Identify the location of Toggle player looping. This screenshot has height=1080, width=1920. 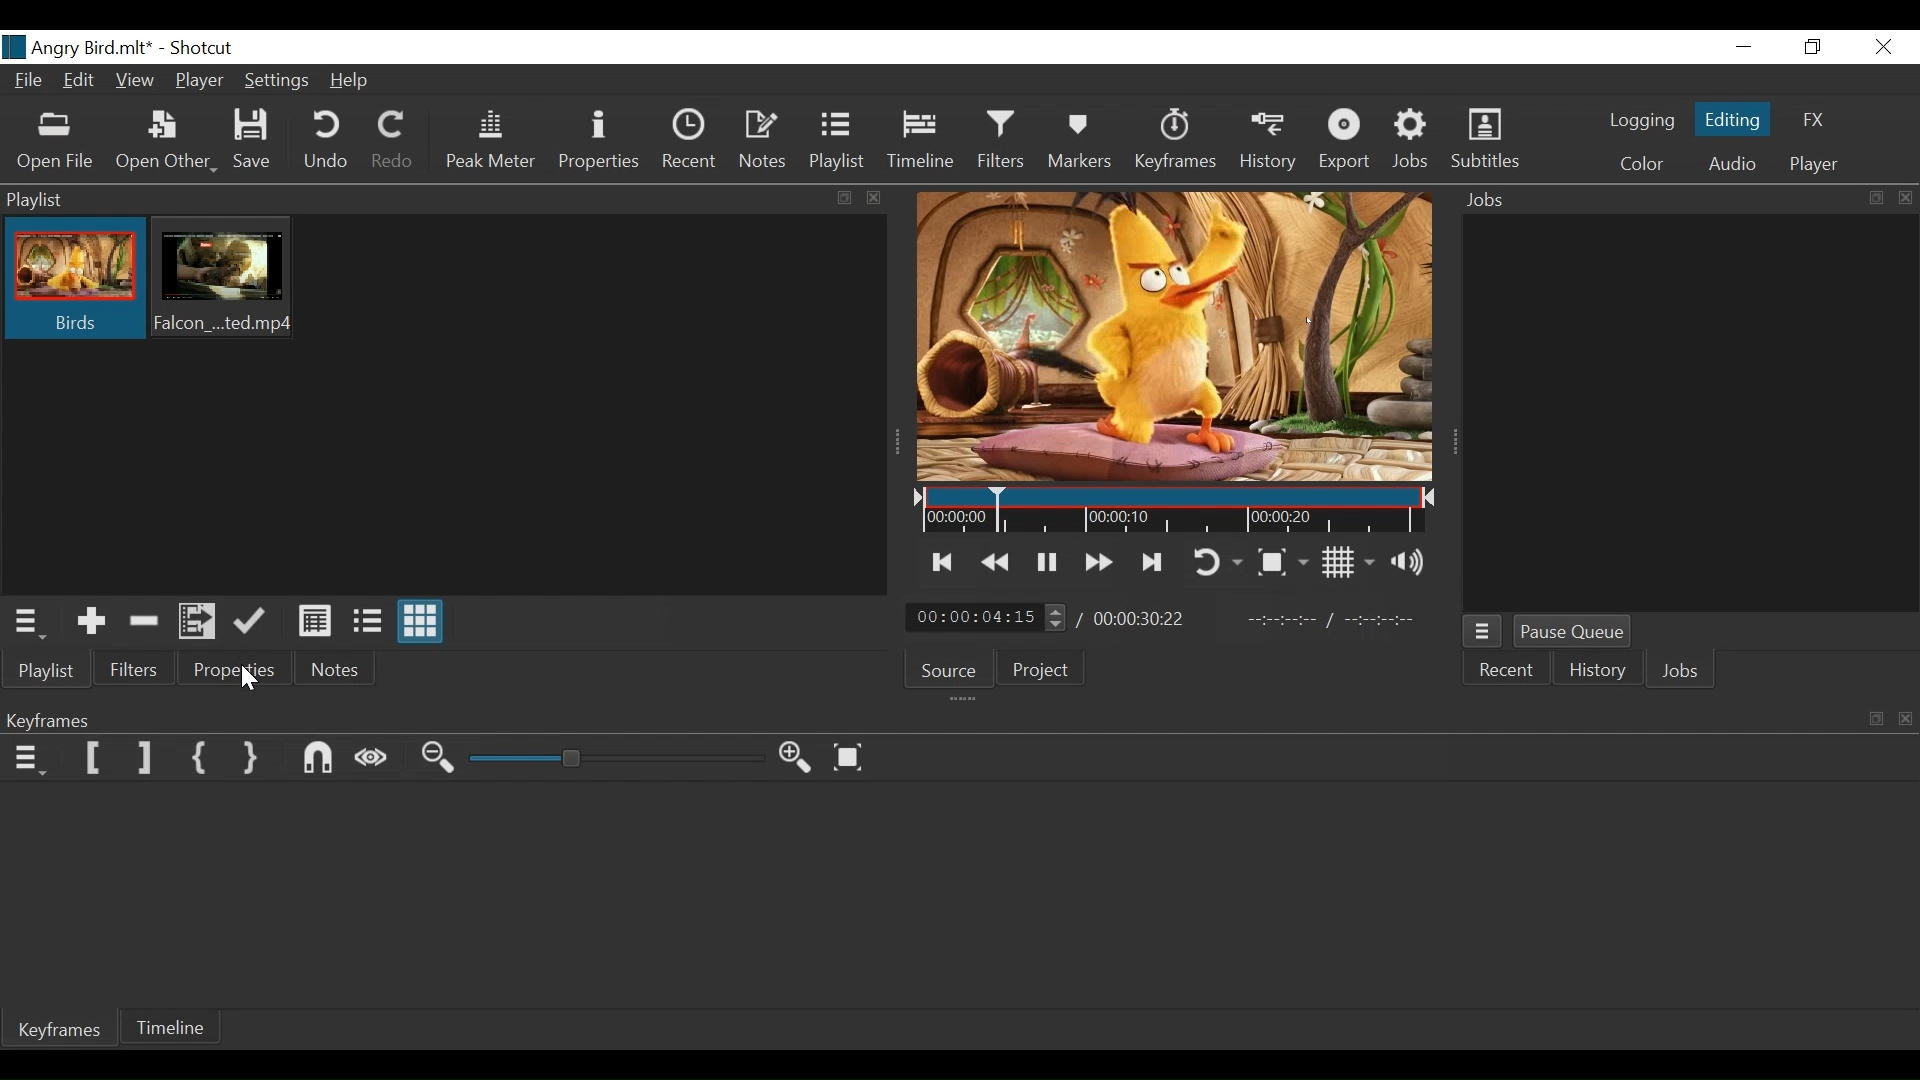
(1220, 562).